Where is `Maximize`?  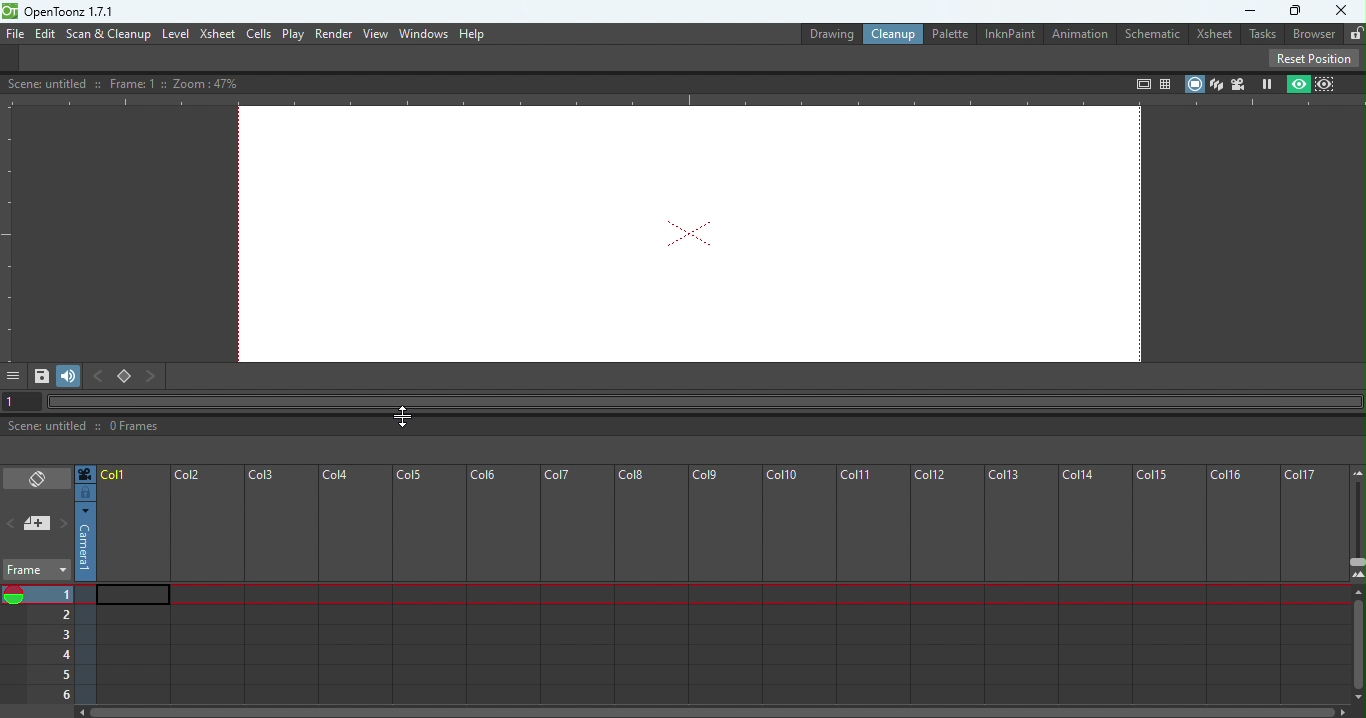 Maximize is located at coordinates (1296, 11).